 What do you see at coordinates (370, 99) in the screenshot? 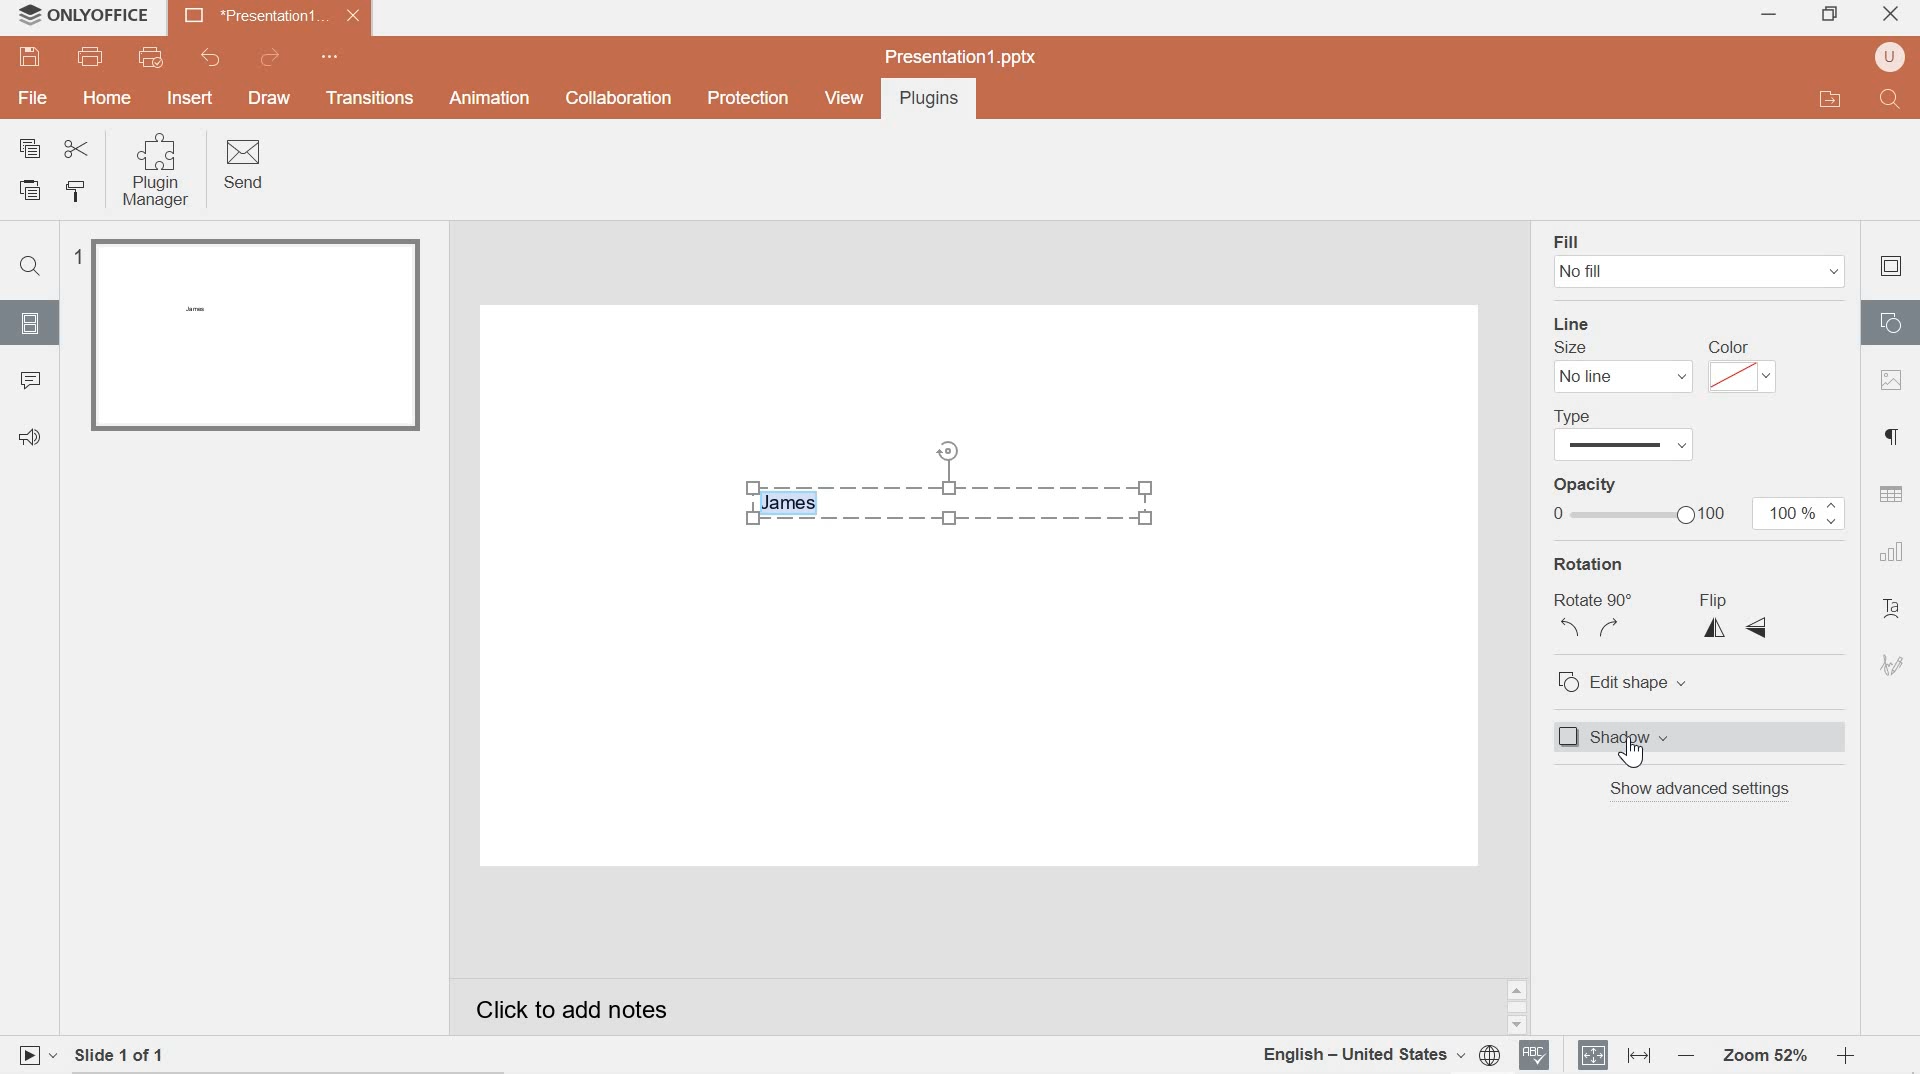
I see `Transitions` at bounding box center [370, 99].